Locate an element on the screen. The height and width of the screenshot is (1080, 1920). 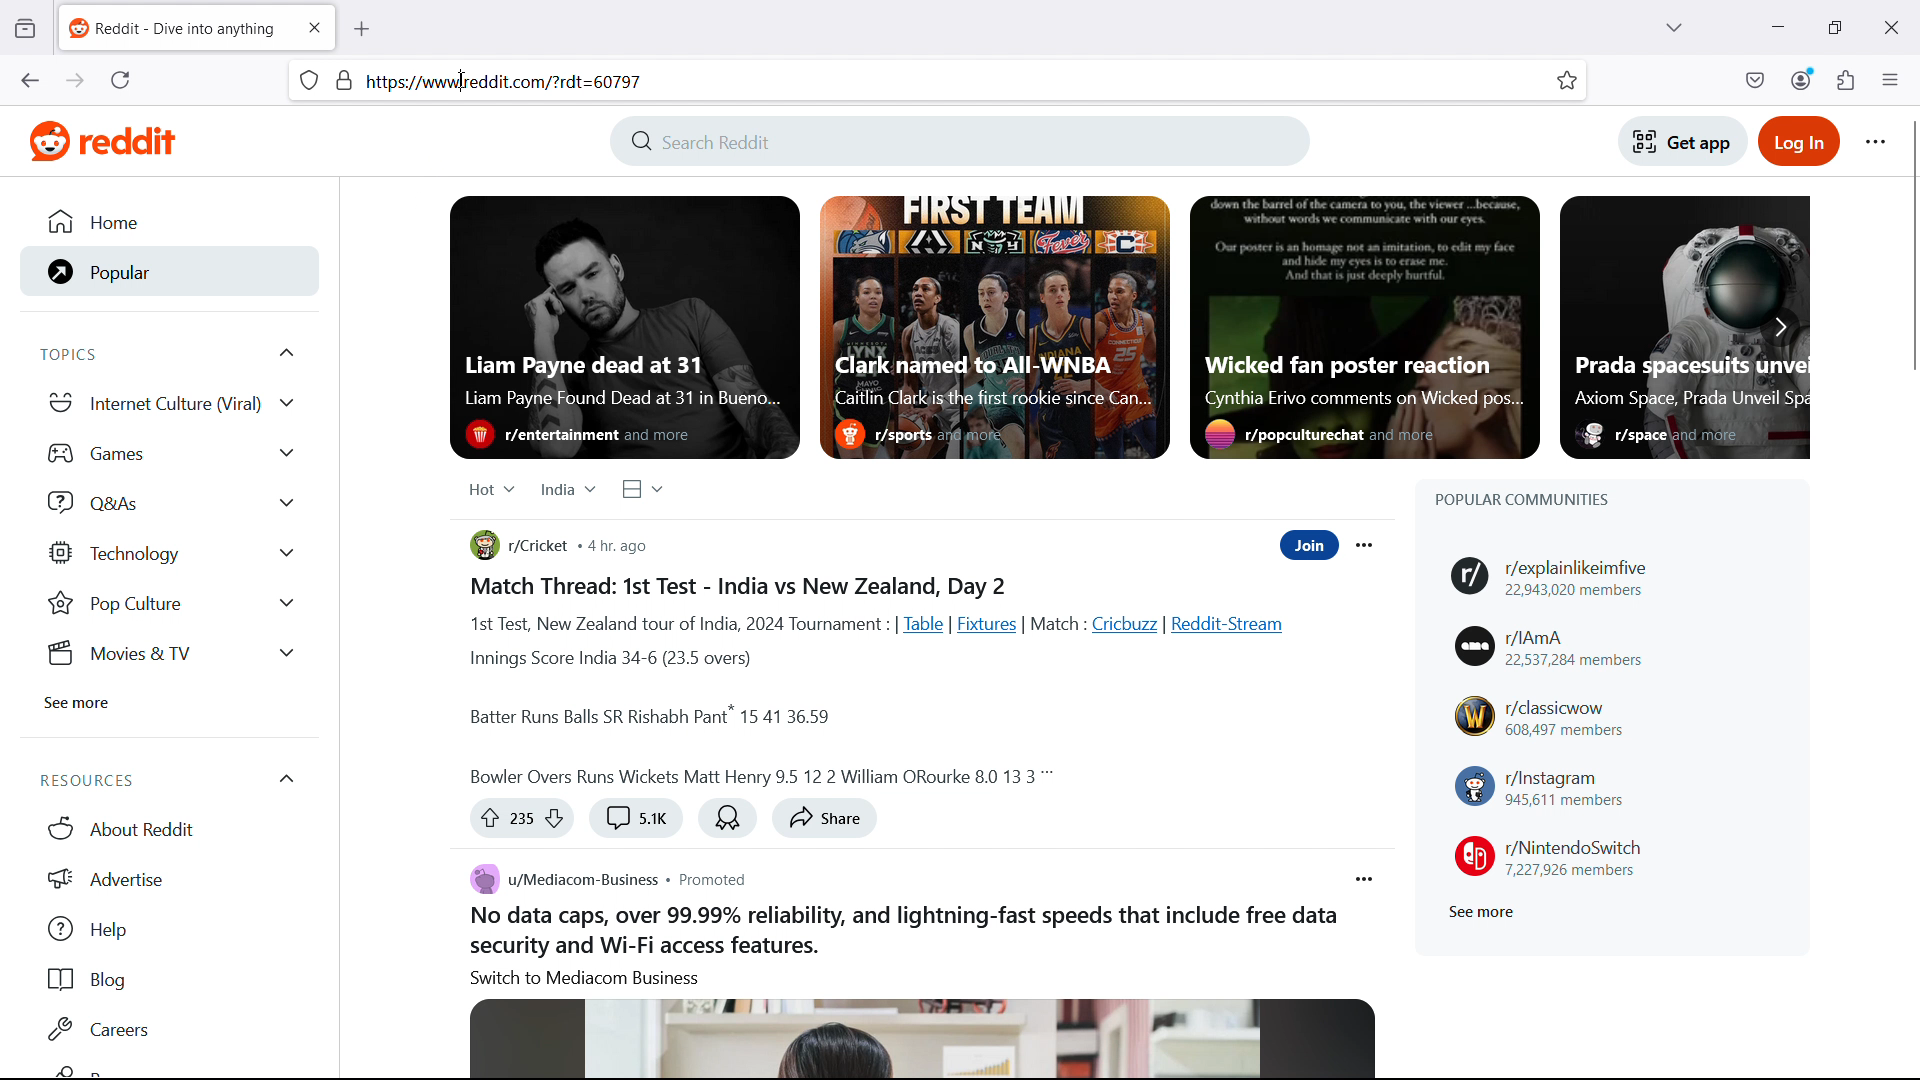
Advertise is located at coordinates (170, 879).